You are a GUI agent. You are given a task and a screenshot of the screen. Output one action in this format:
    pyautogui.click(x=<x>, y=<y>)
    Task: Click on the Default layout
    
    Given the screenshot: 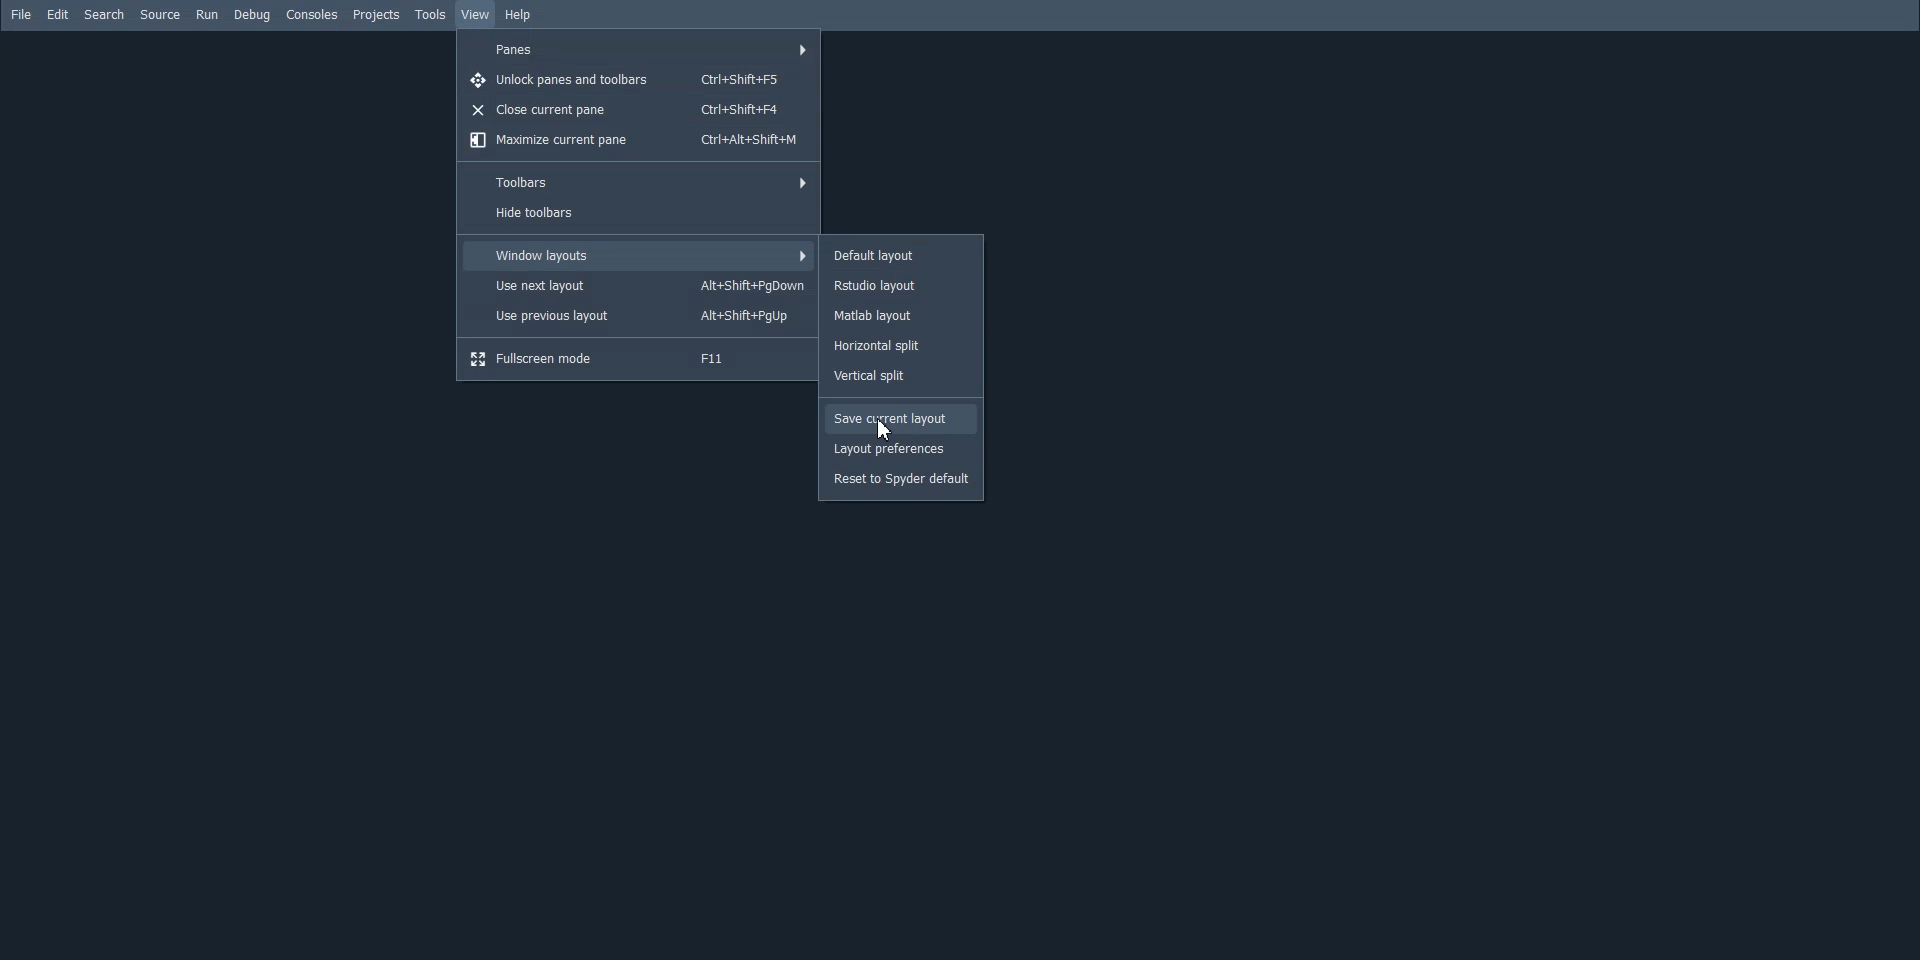 What is the action you would take?
    pyautogui.click(x=901, y=255)
    